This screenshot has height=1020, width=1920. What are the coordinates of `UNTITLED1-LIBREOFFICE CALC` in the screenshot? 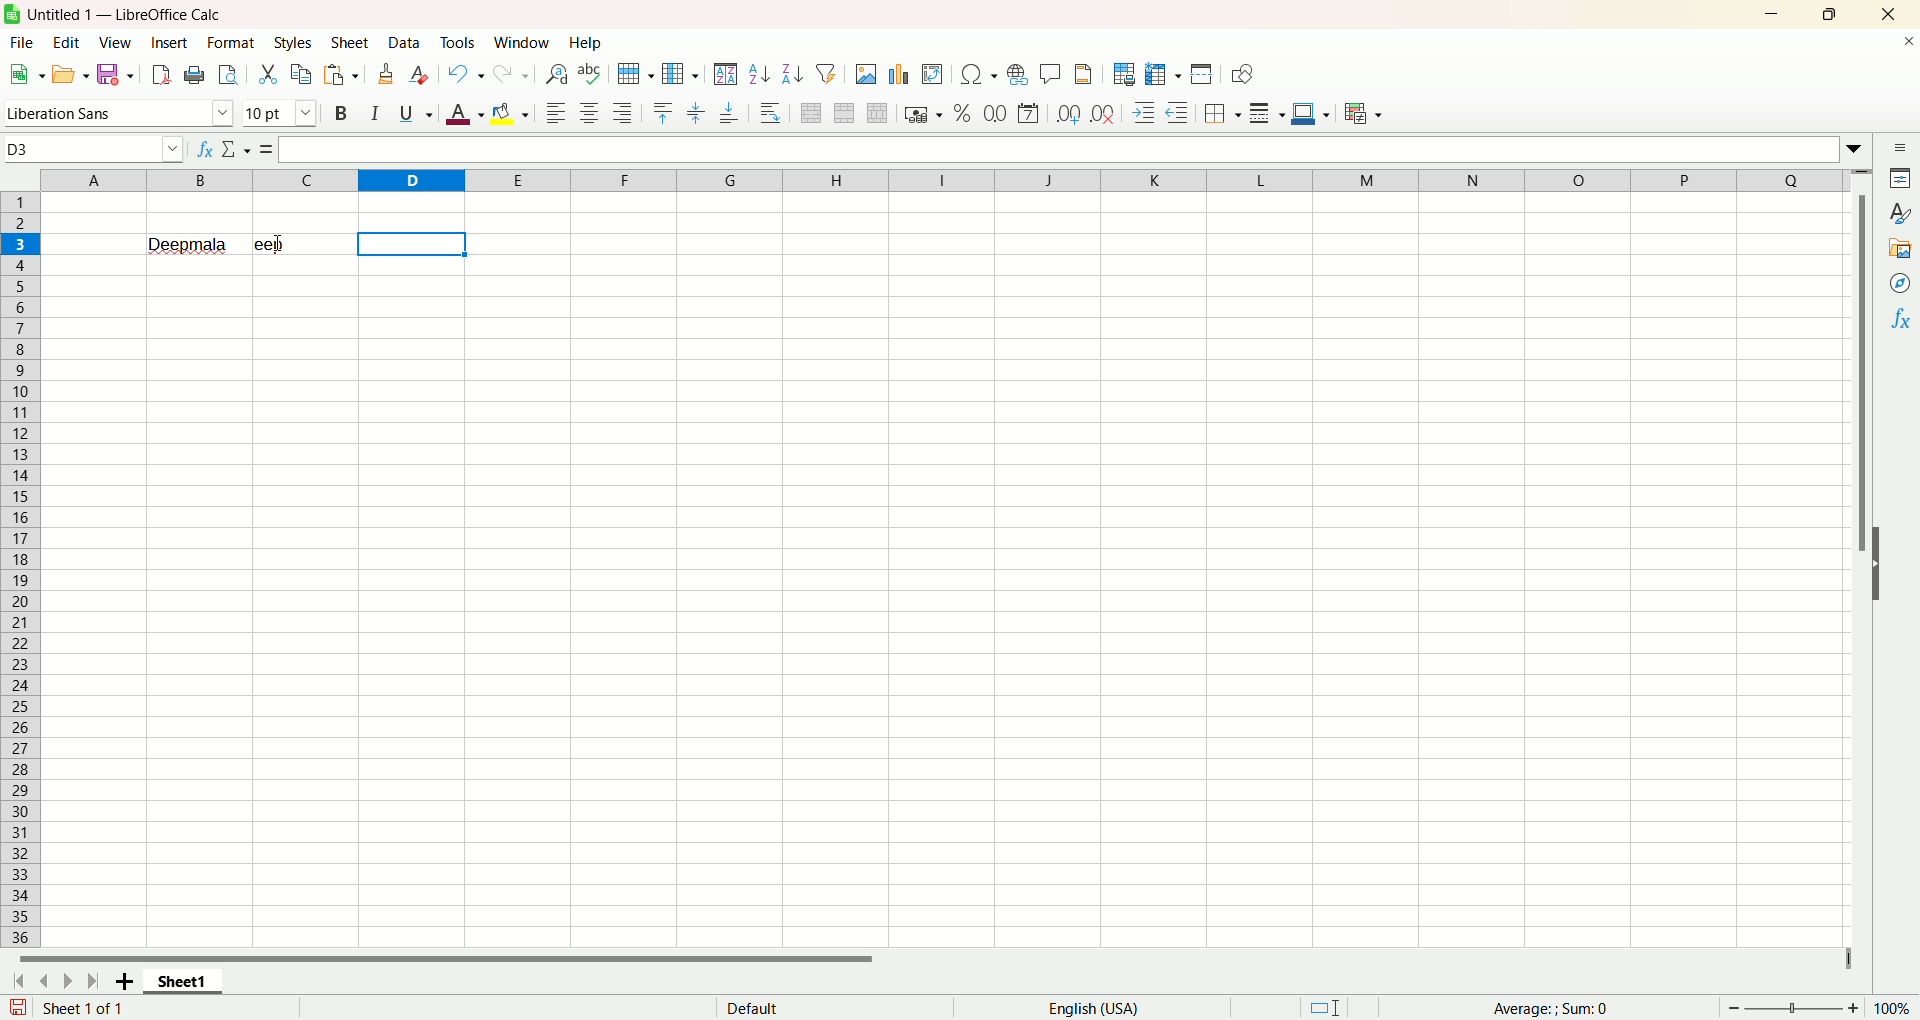 It's located at (129, 12).